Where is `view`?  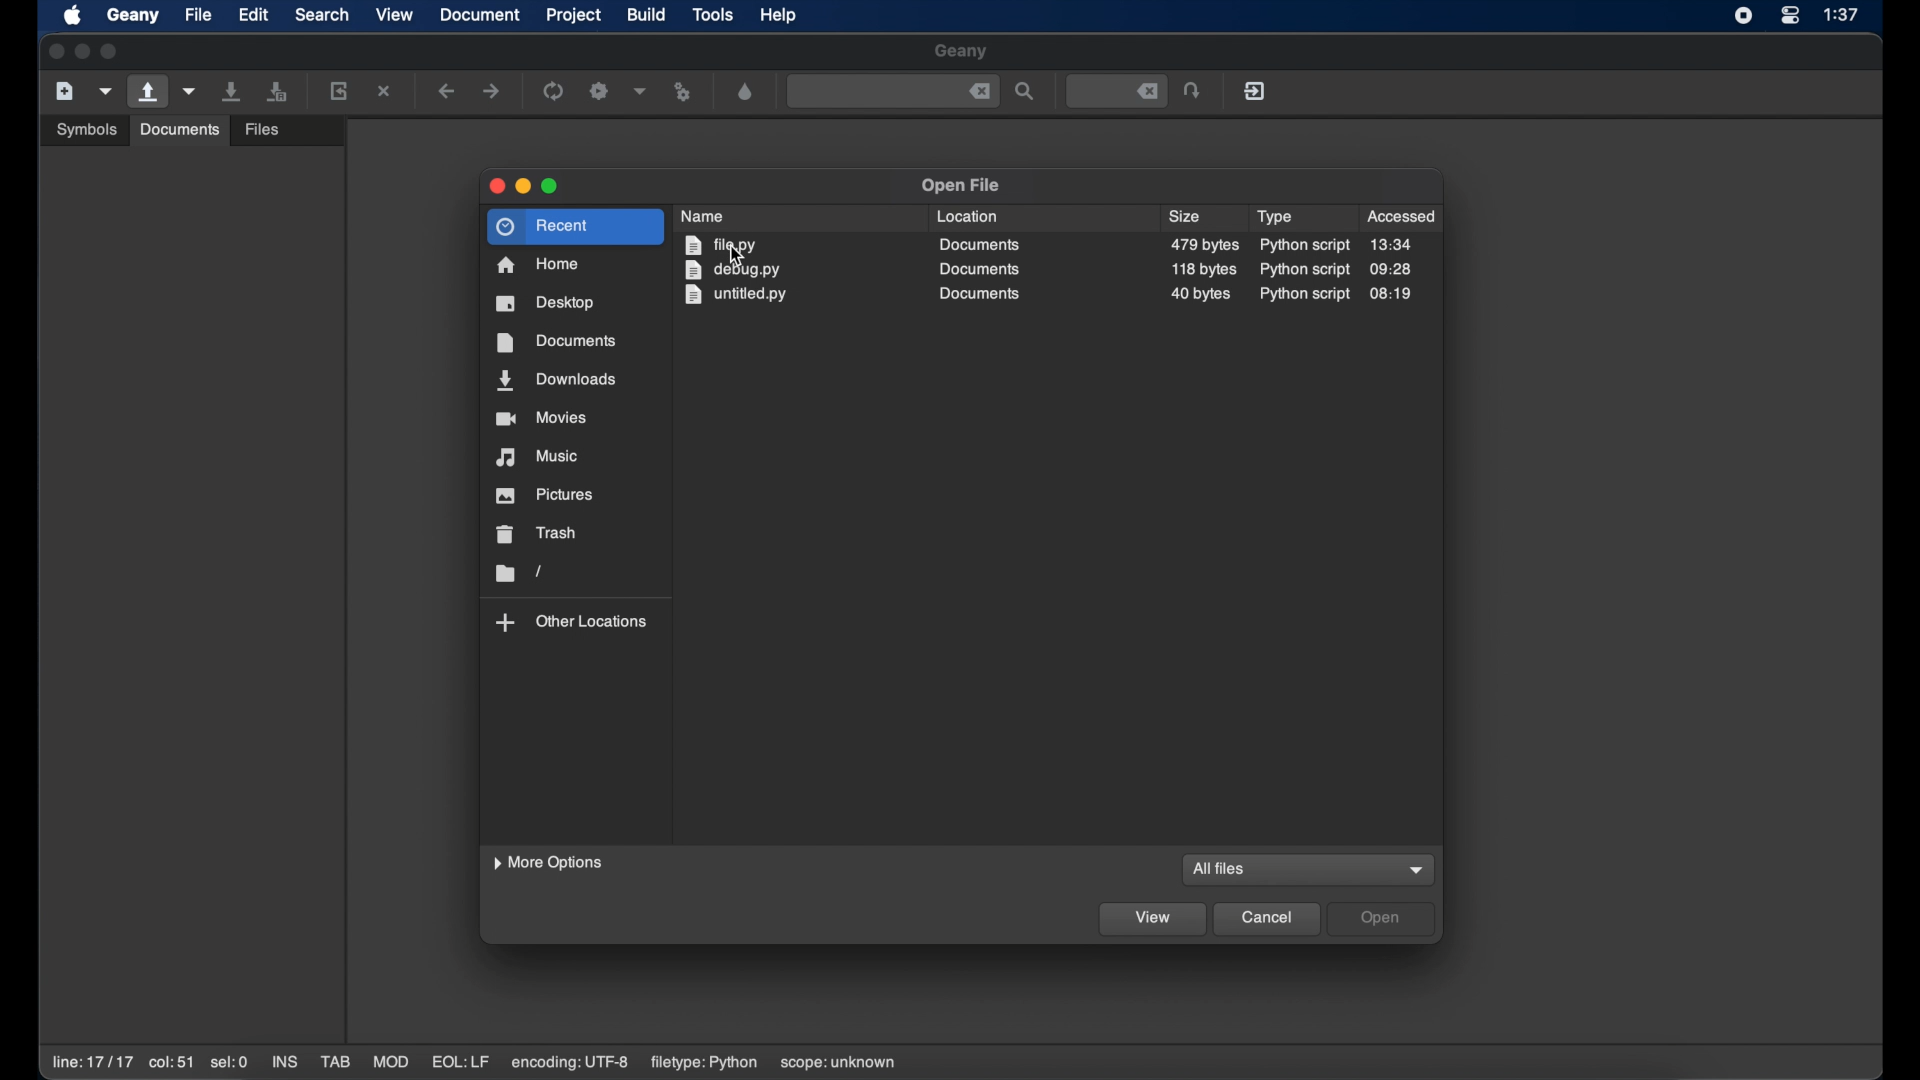 view is located at coordinates (395, 13).